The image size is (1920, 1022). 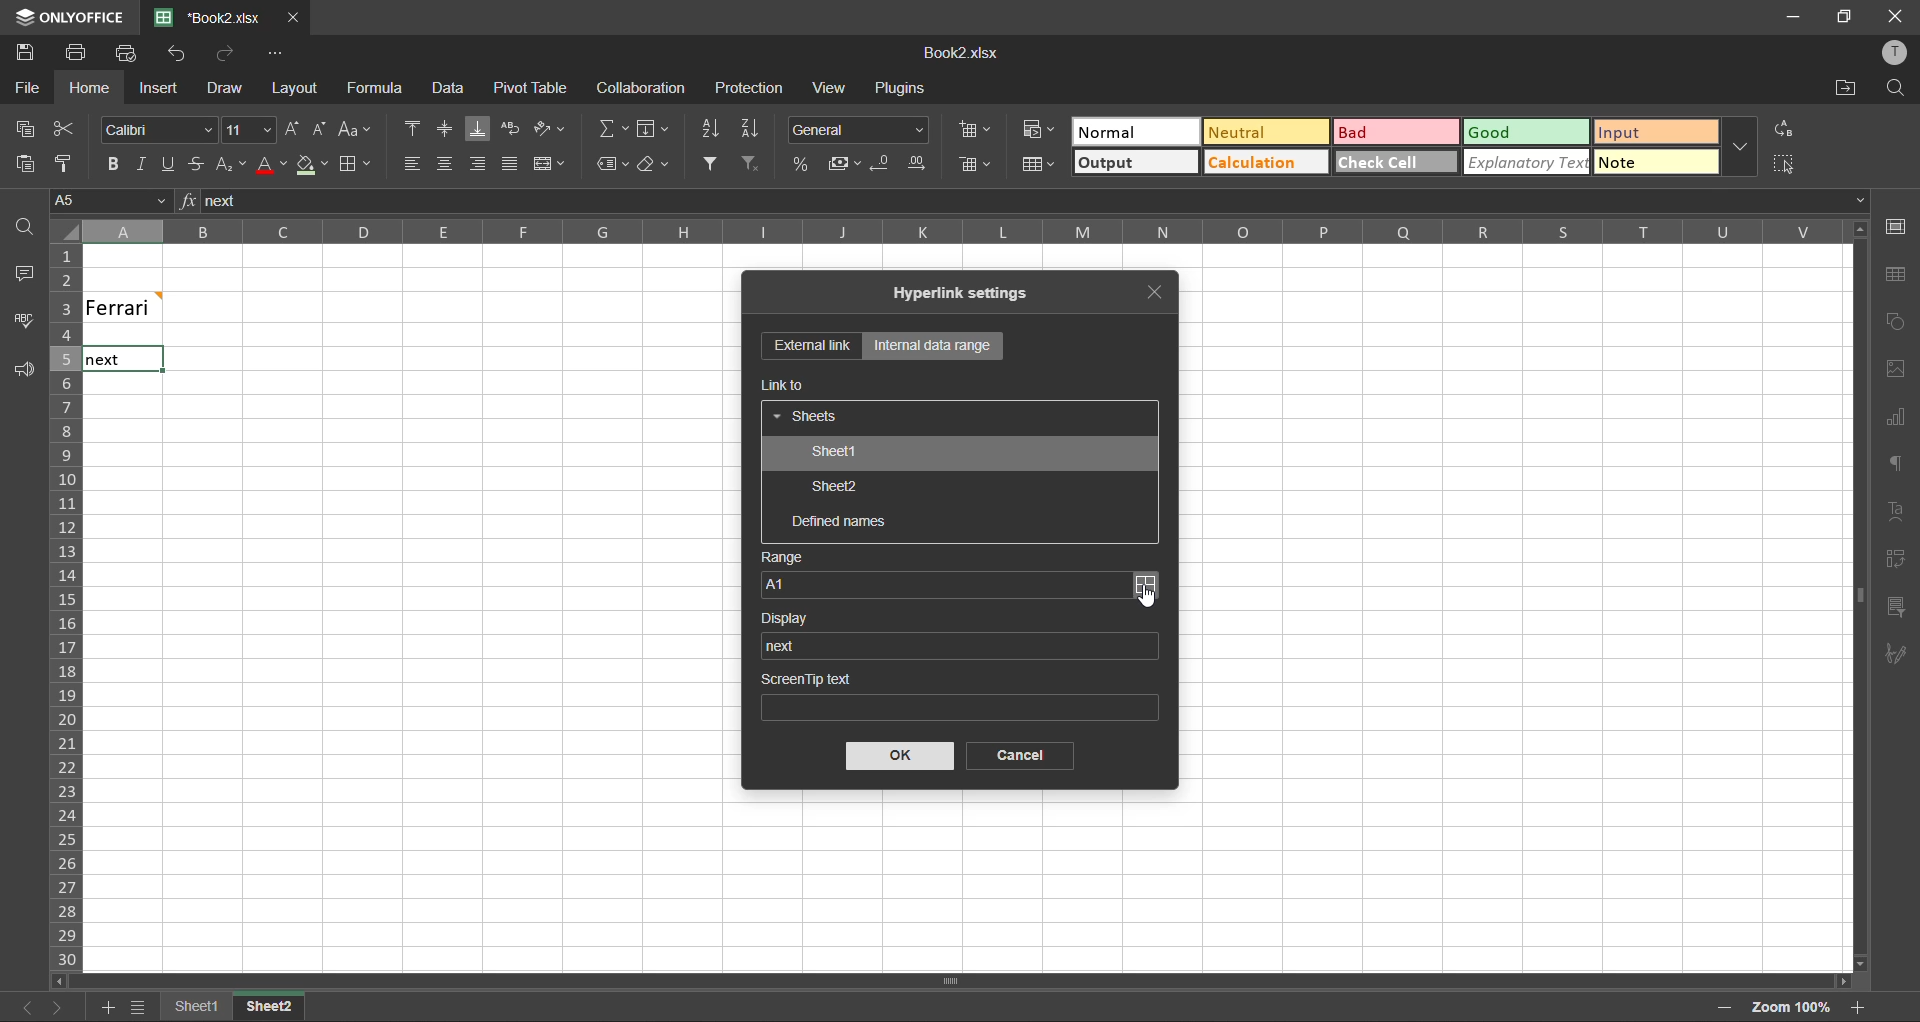 What do you see at coordinates (931, 346) in the screenshot?
I see `internal data range` at bounding box center [931, 346].